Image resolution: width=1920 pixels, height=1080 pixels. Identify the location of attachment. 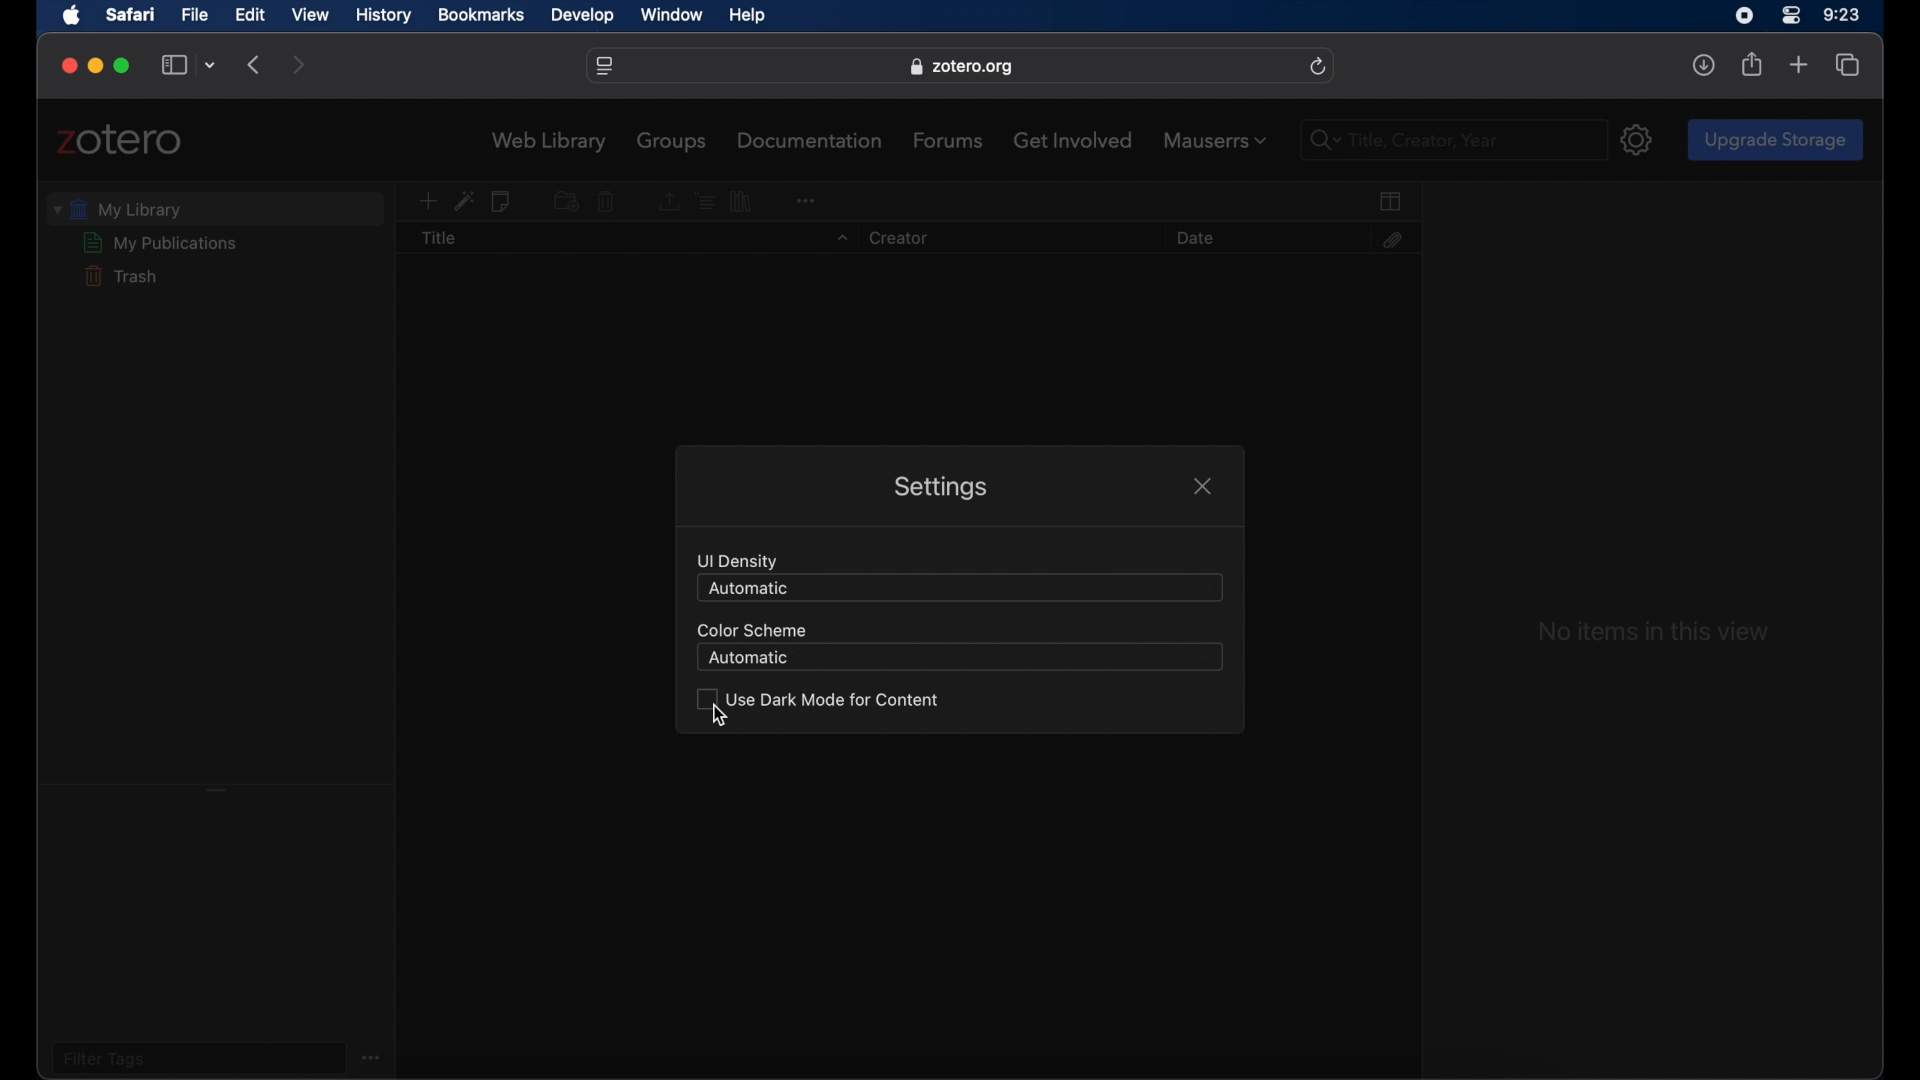
(1391, 240).